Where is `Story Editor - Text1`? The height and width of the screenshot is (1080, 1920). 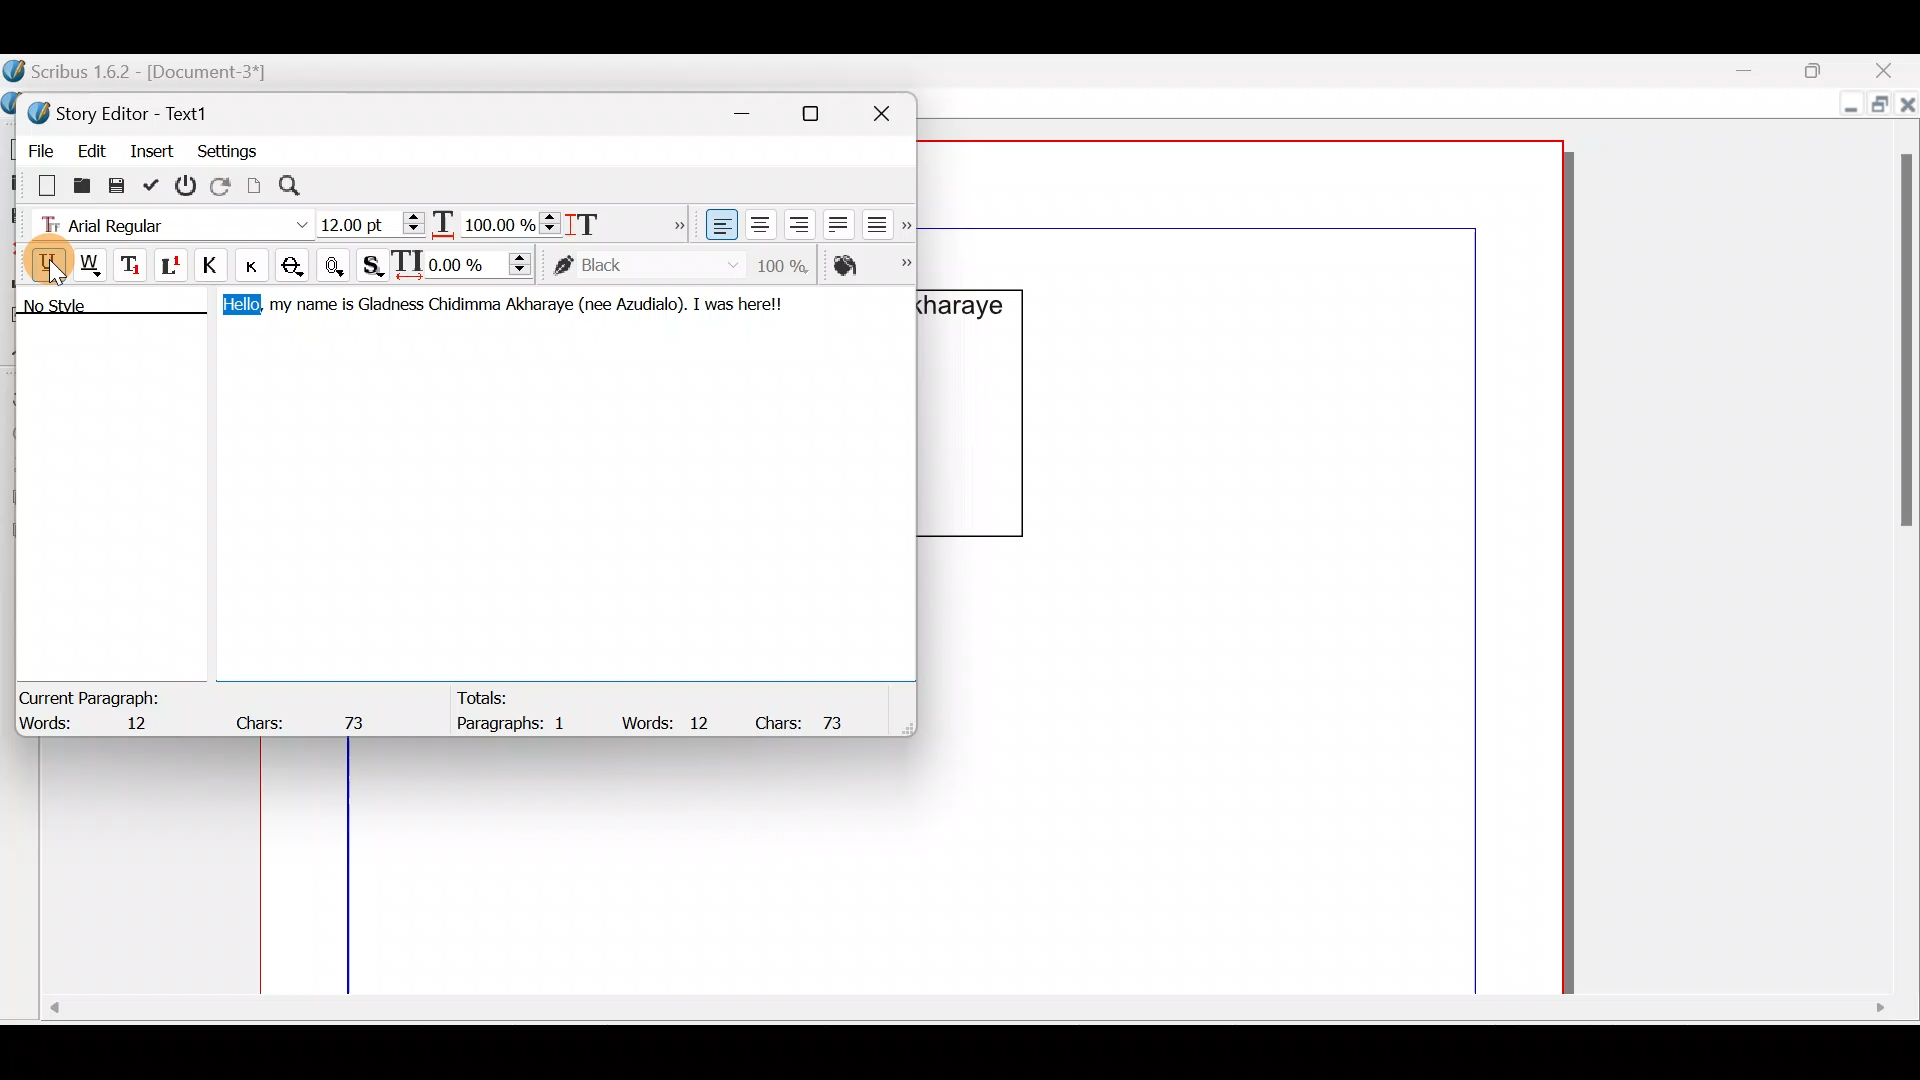
Story Editor - Text1 is located at coordinates (125, 111).